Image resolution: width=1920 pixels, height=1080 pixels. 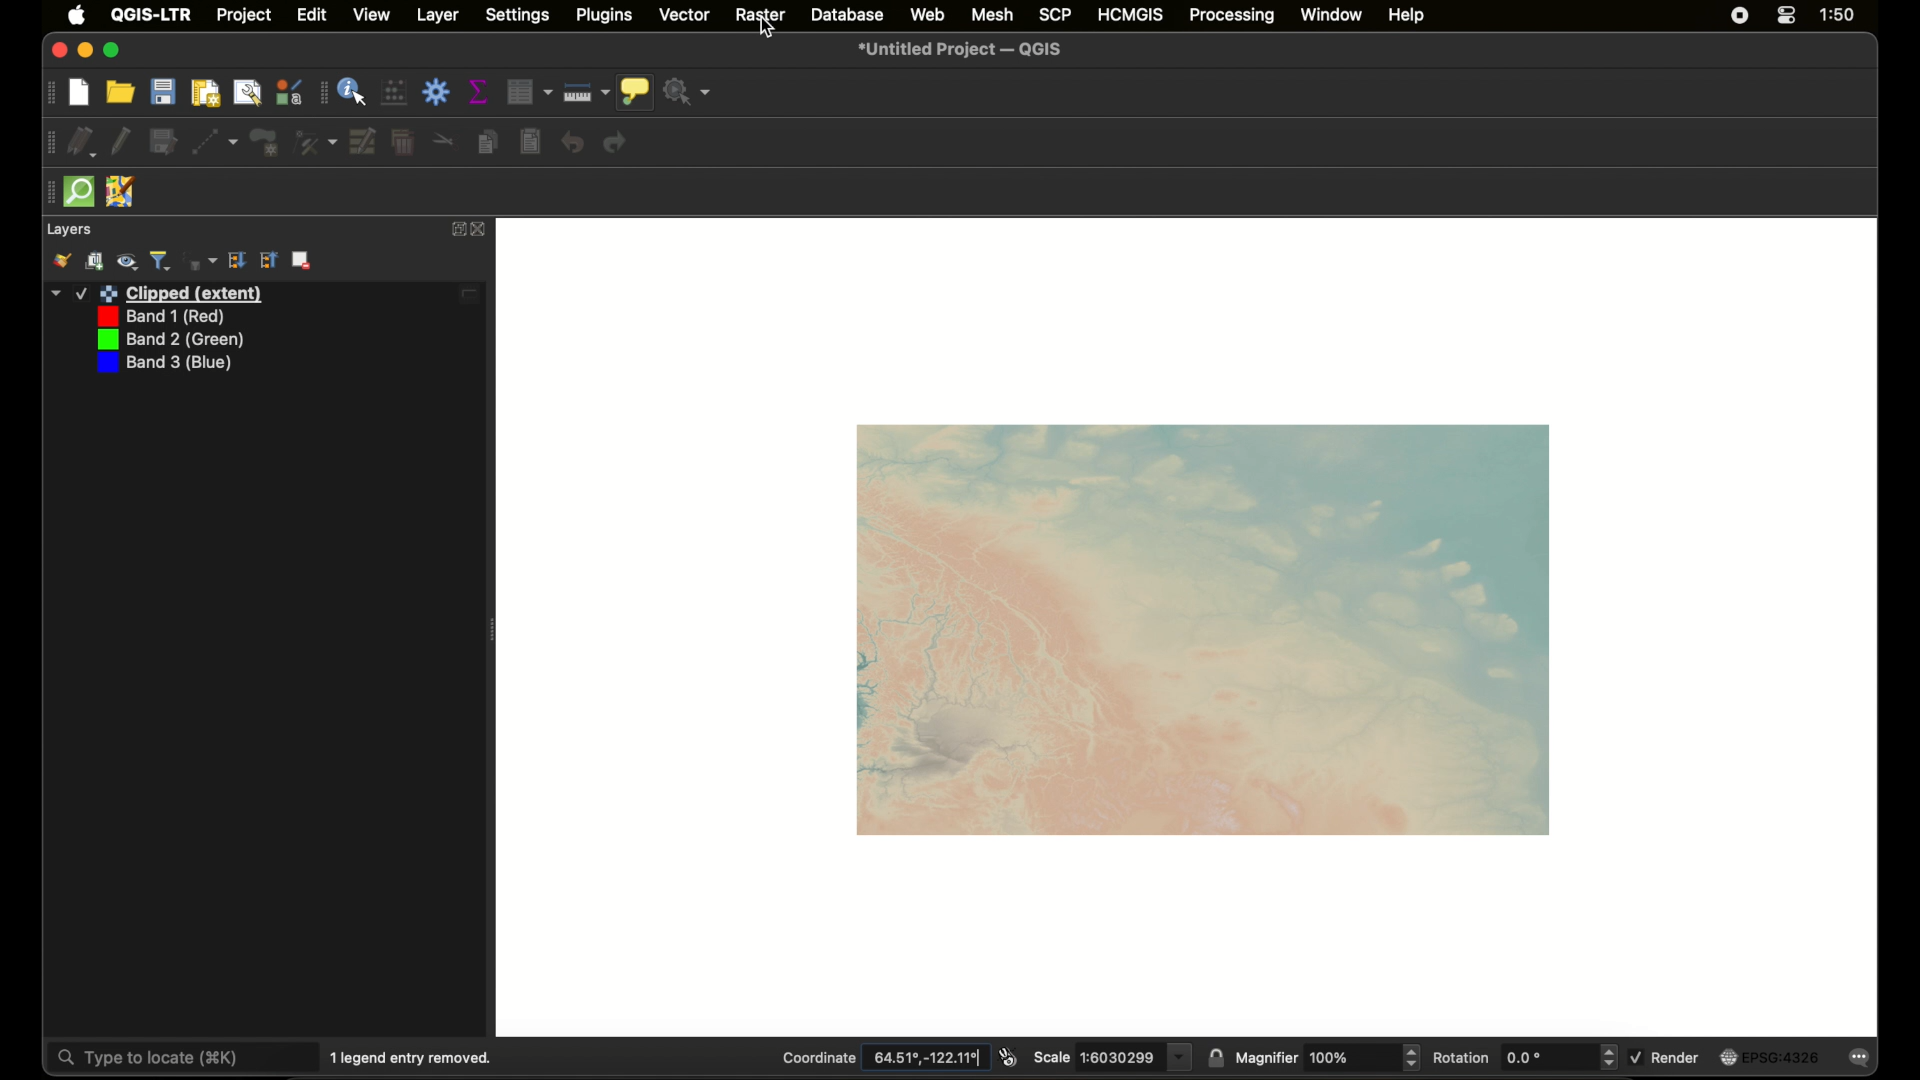 I want to click on processing, so click(x=1233, y=16).